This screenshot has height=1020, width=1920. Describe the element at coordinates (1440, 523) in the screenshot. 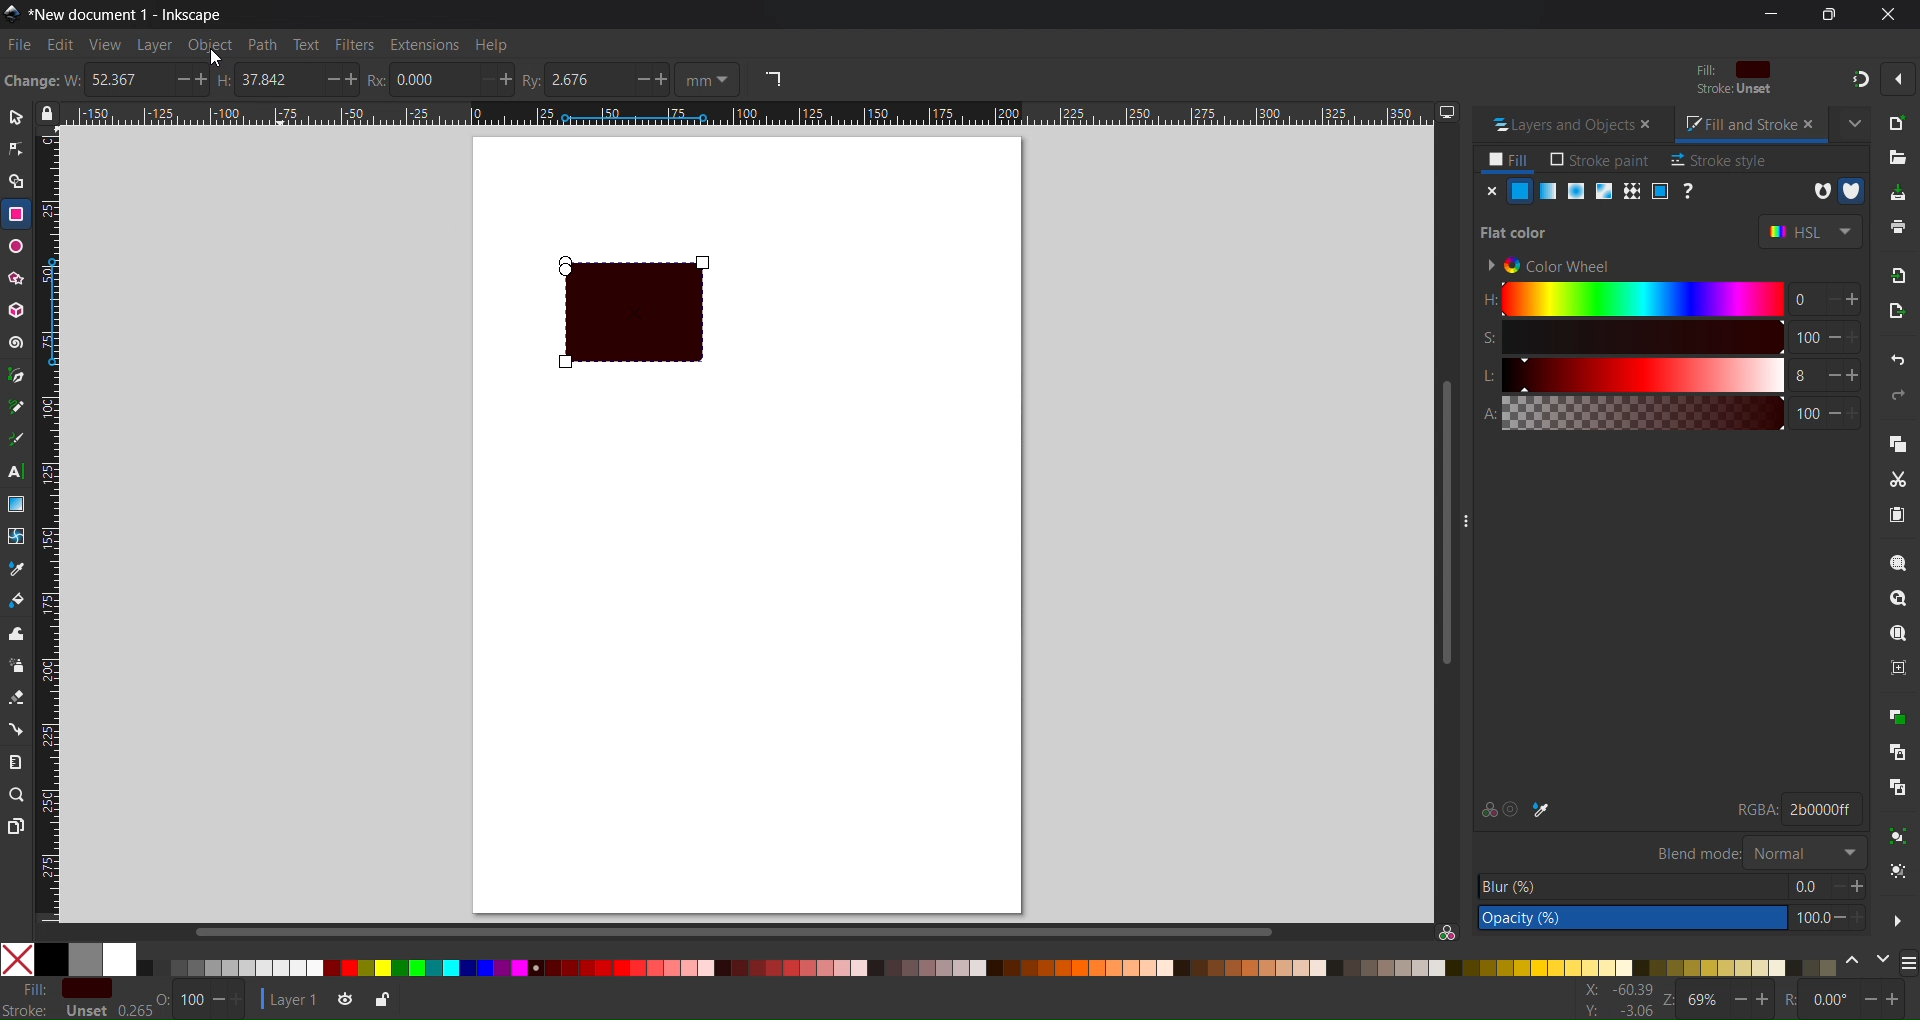

I see `Vertical scroll bar` at that location.